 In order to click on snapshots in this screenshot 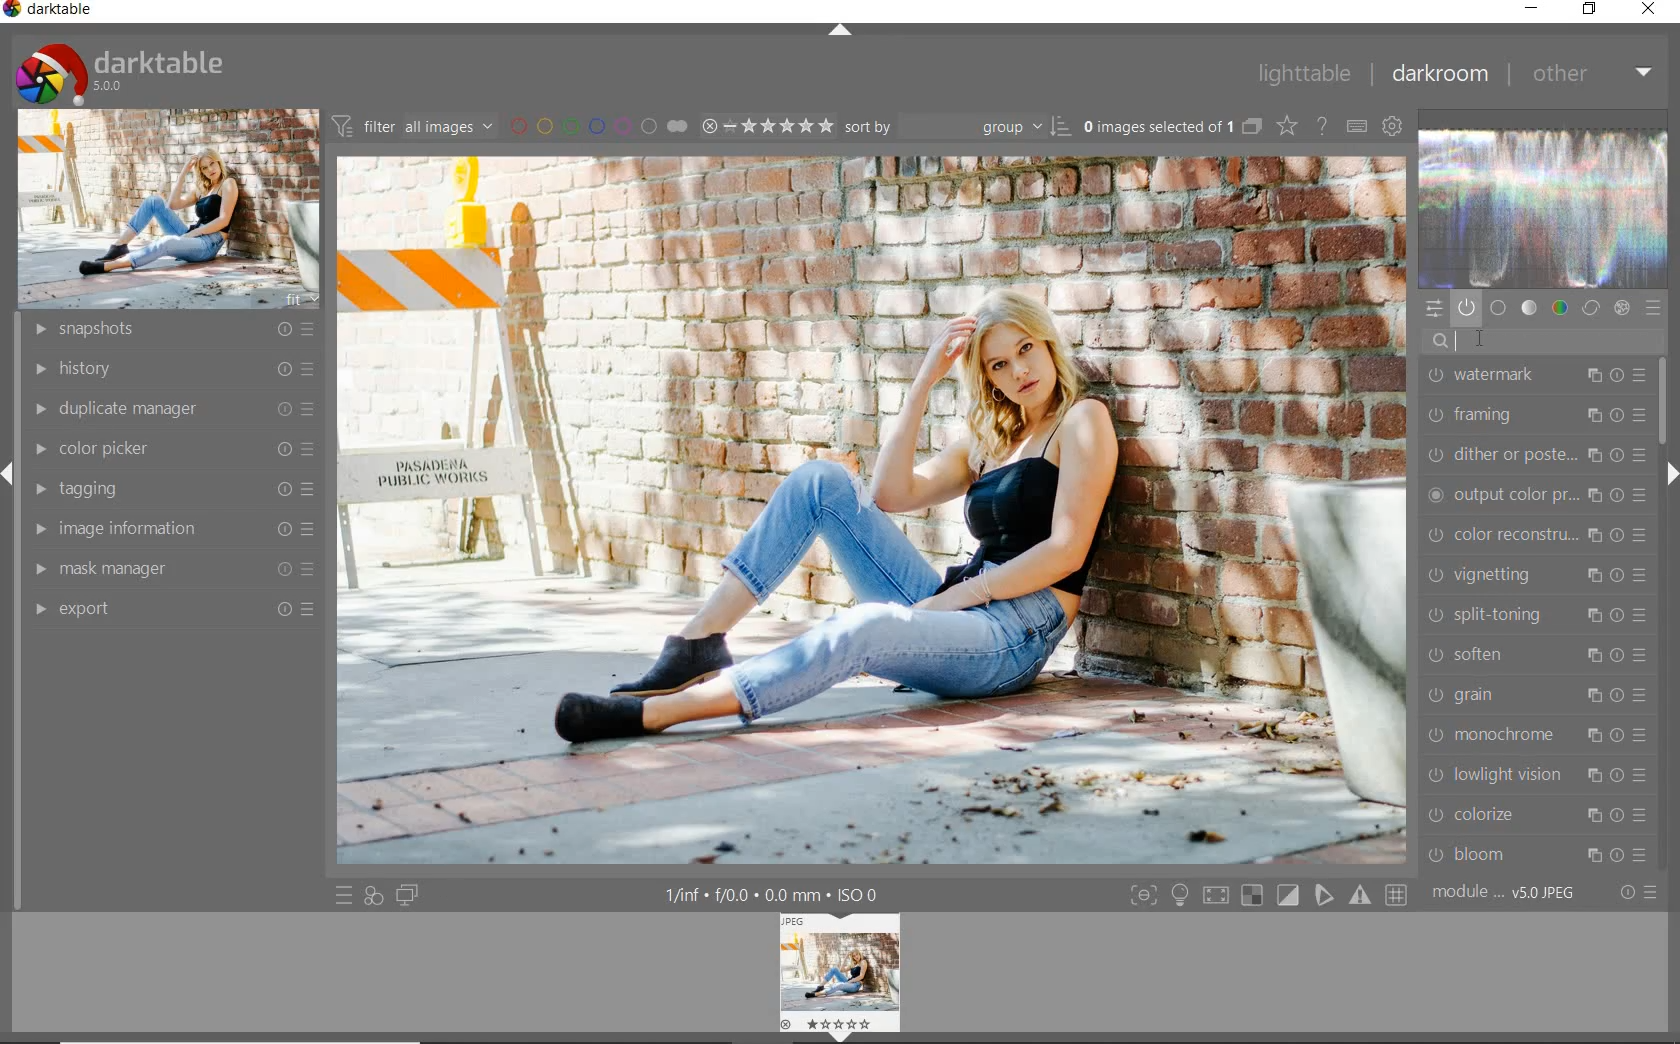, I will do `click(172, 330)`.